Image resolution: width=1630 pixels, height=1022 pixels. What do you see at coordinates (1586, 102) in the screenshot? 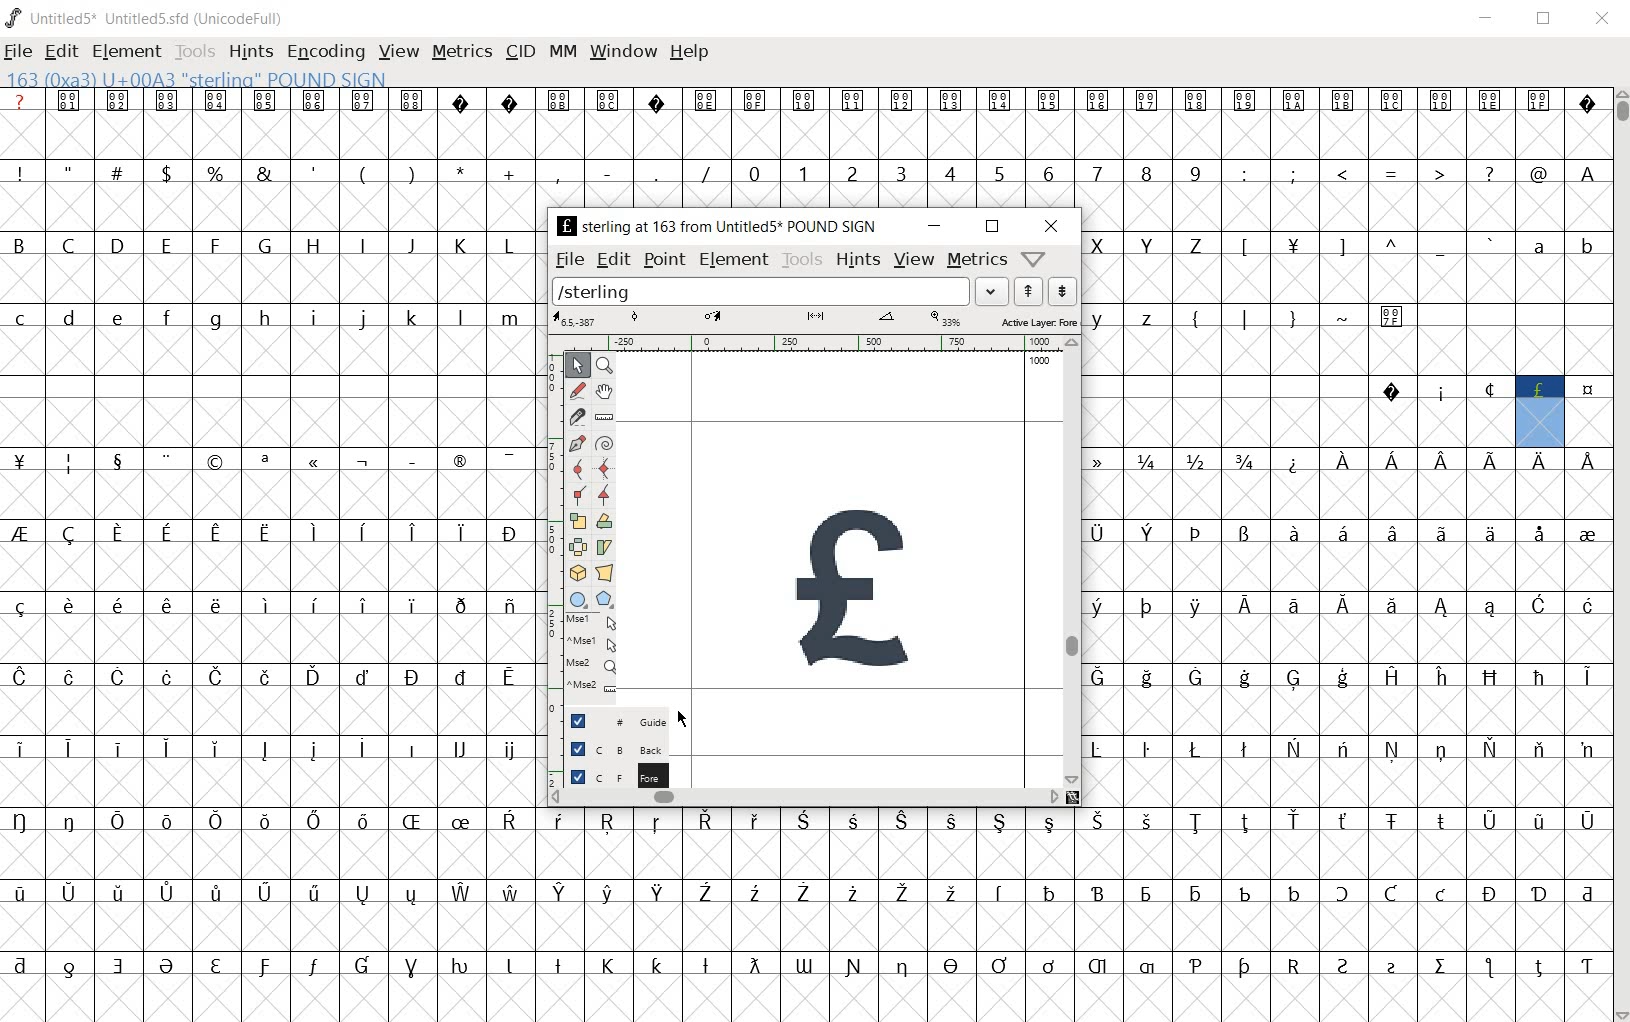
I see `Symbol` at bounding box center [1586, 102].